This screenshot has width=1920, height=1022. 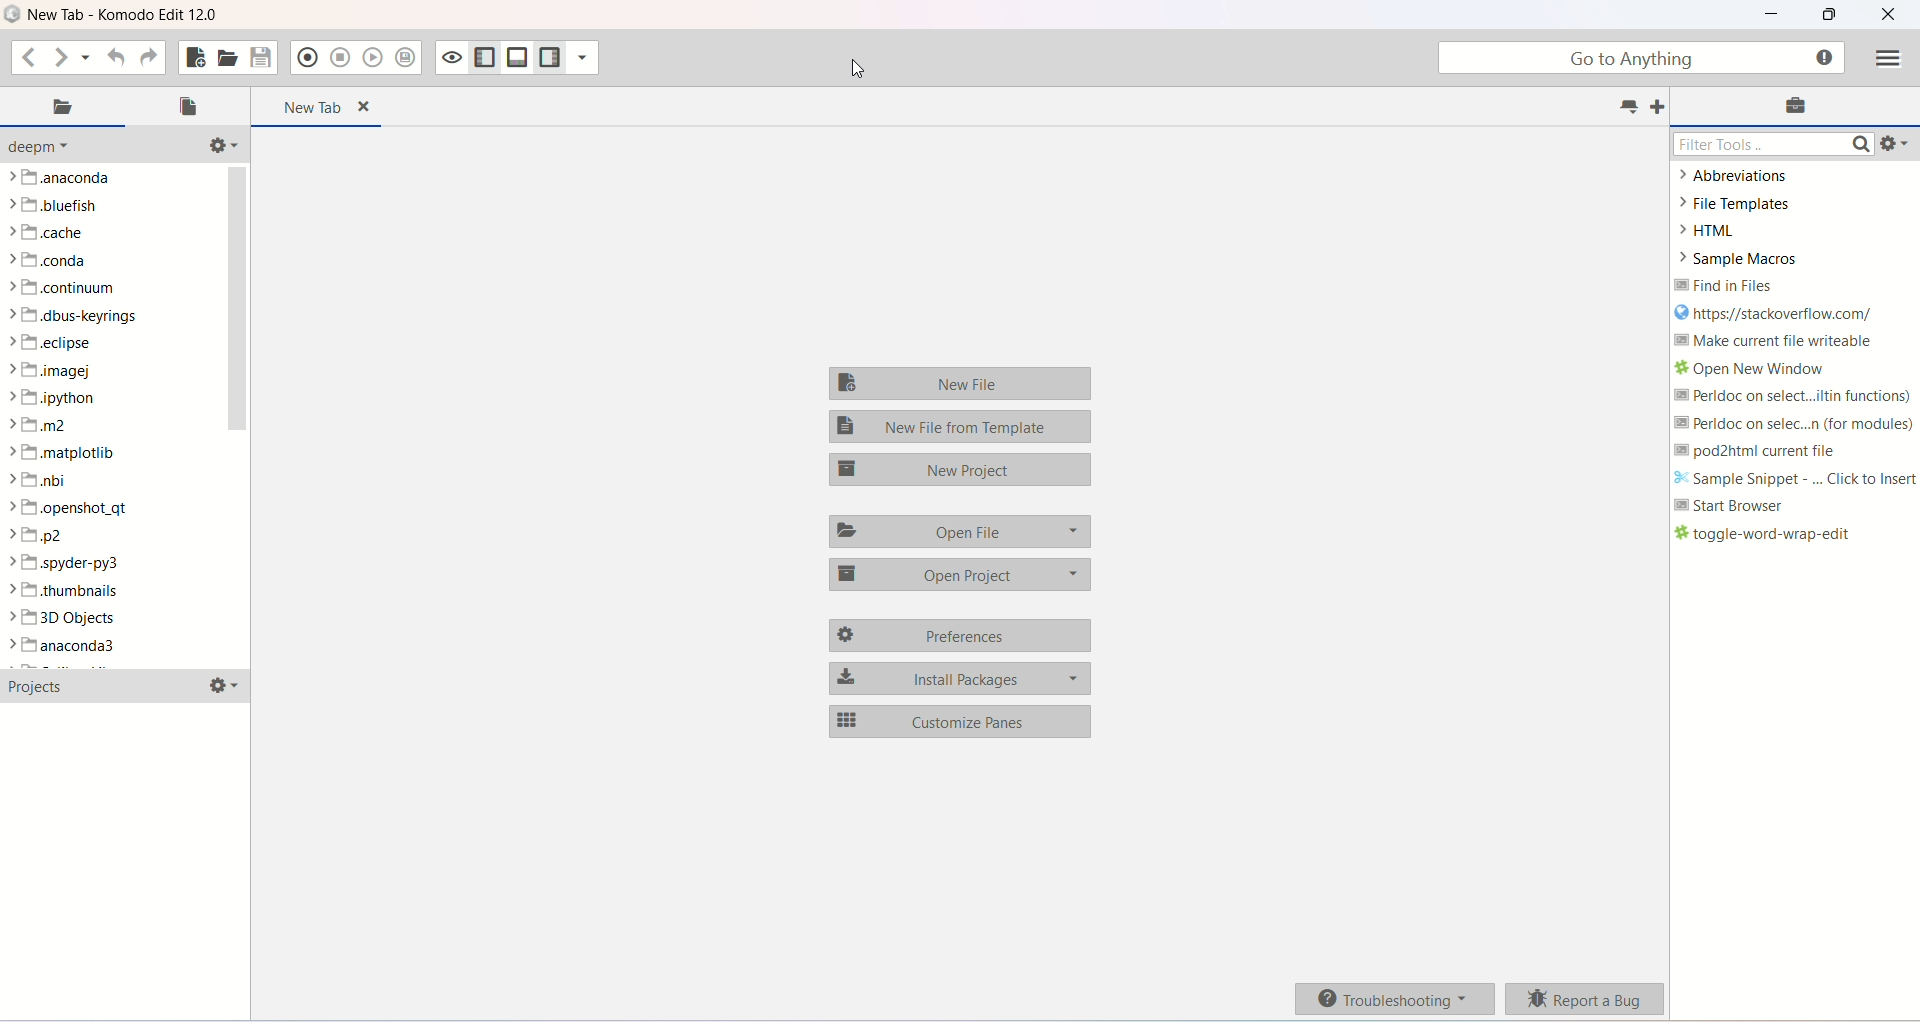 I want to click on toggle word wrap edit, so click(x=1761, y=535).